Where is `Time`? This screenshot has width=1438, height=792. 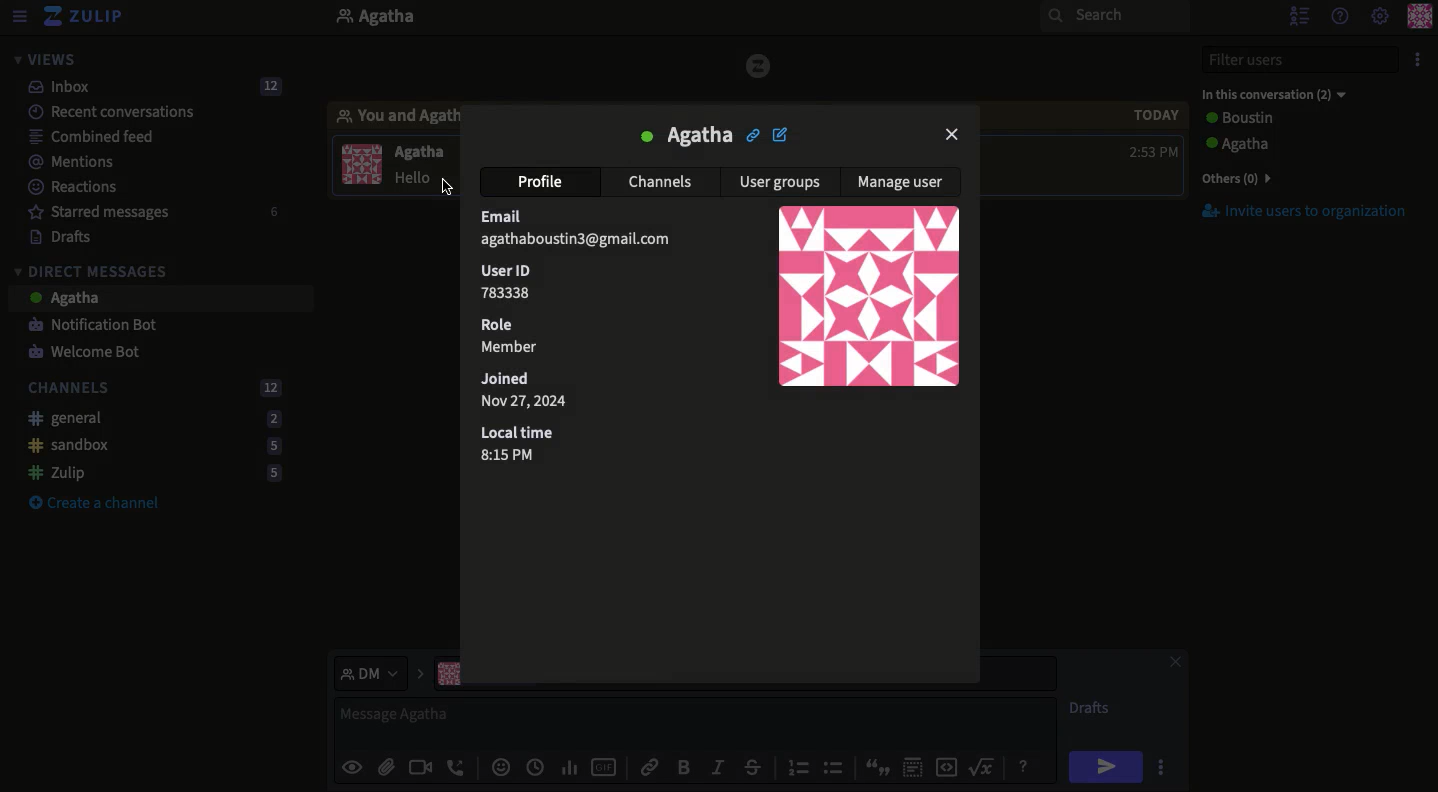 Time is located at coordinates (1155, 152).